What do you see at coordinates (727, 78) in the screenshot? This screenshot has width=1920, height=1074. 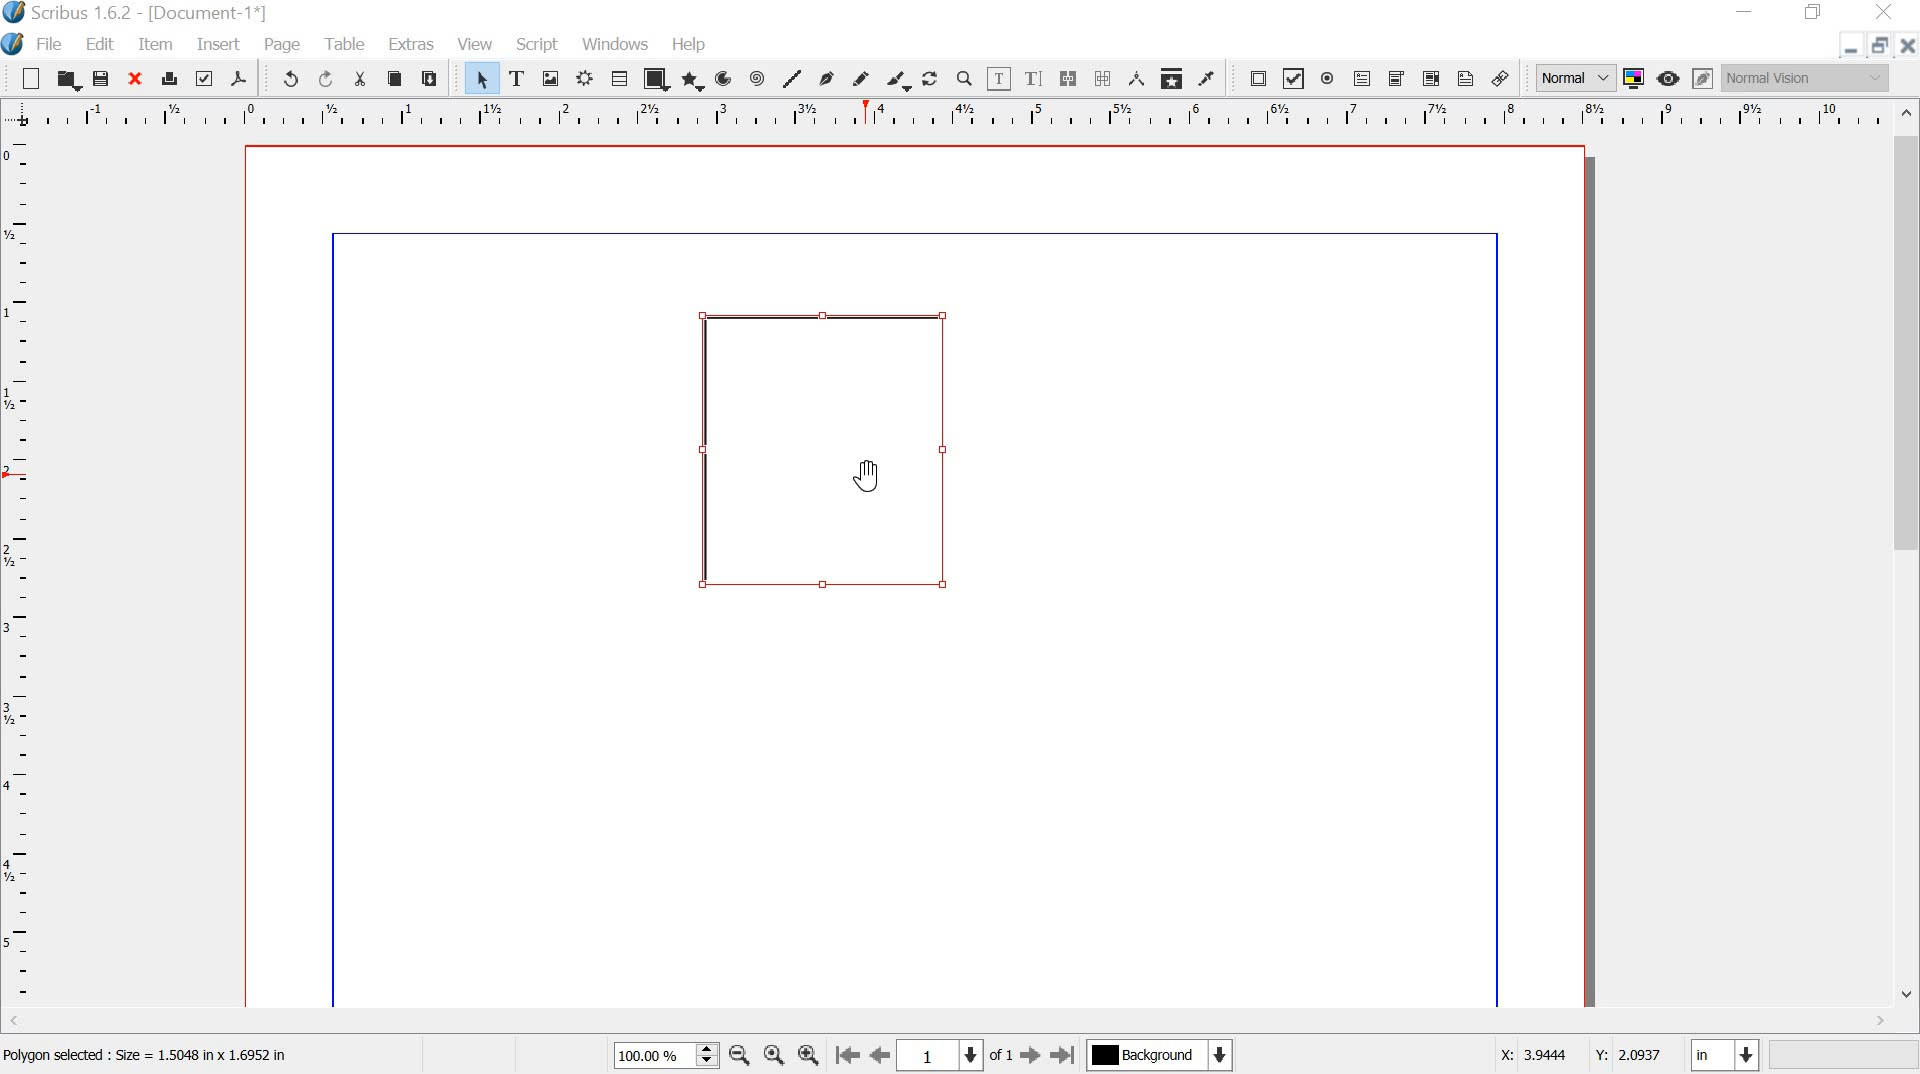 I see `arc` at bounding box center [727, 78].